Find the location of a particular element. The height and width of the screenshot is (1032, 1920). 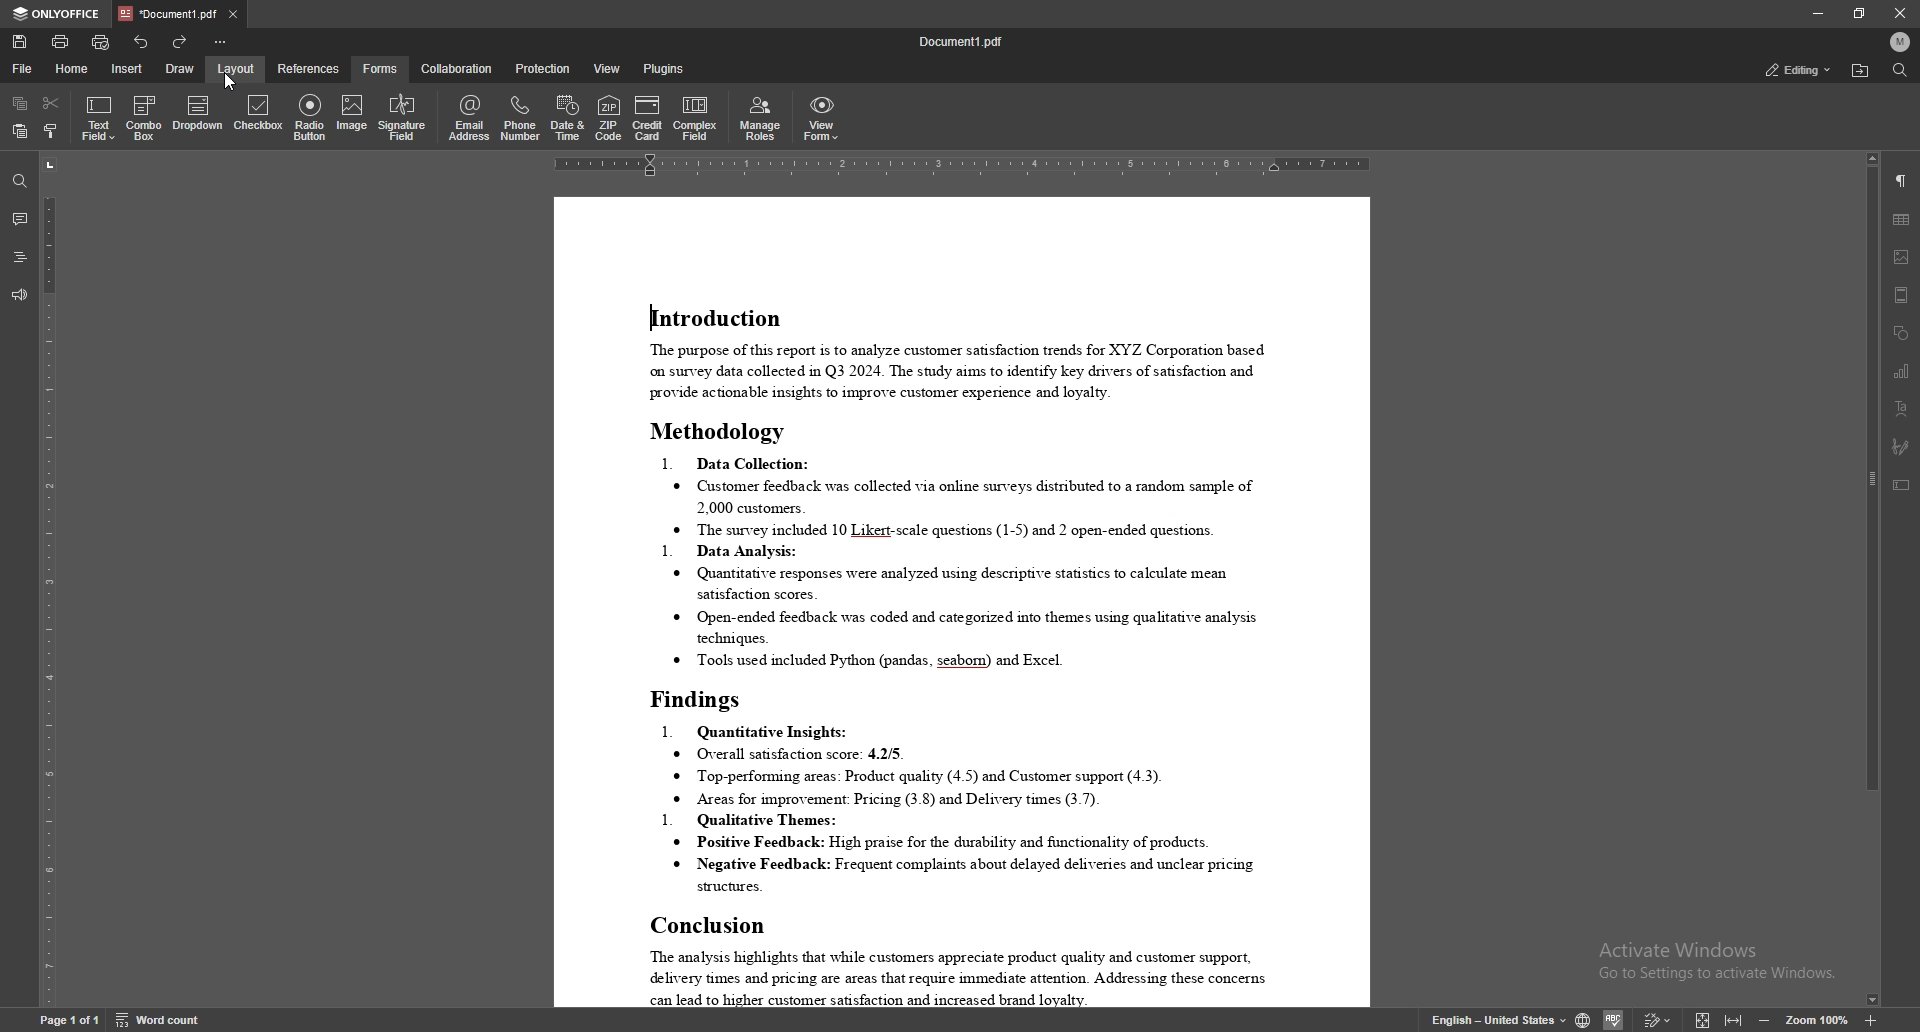

copy is located at coordinates (20, 103).